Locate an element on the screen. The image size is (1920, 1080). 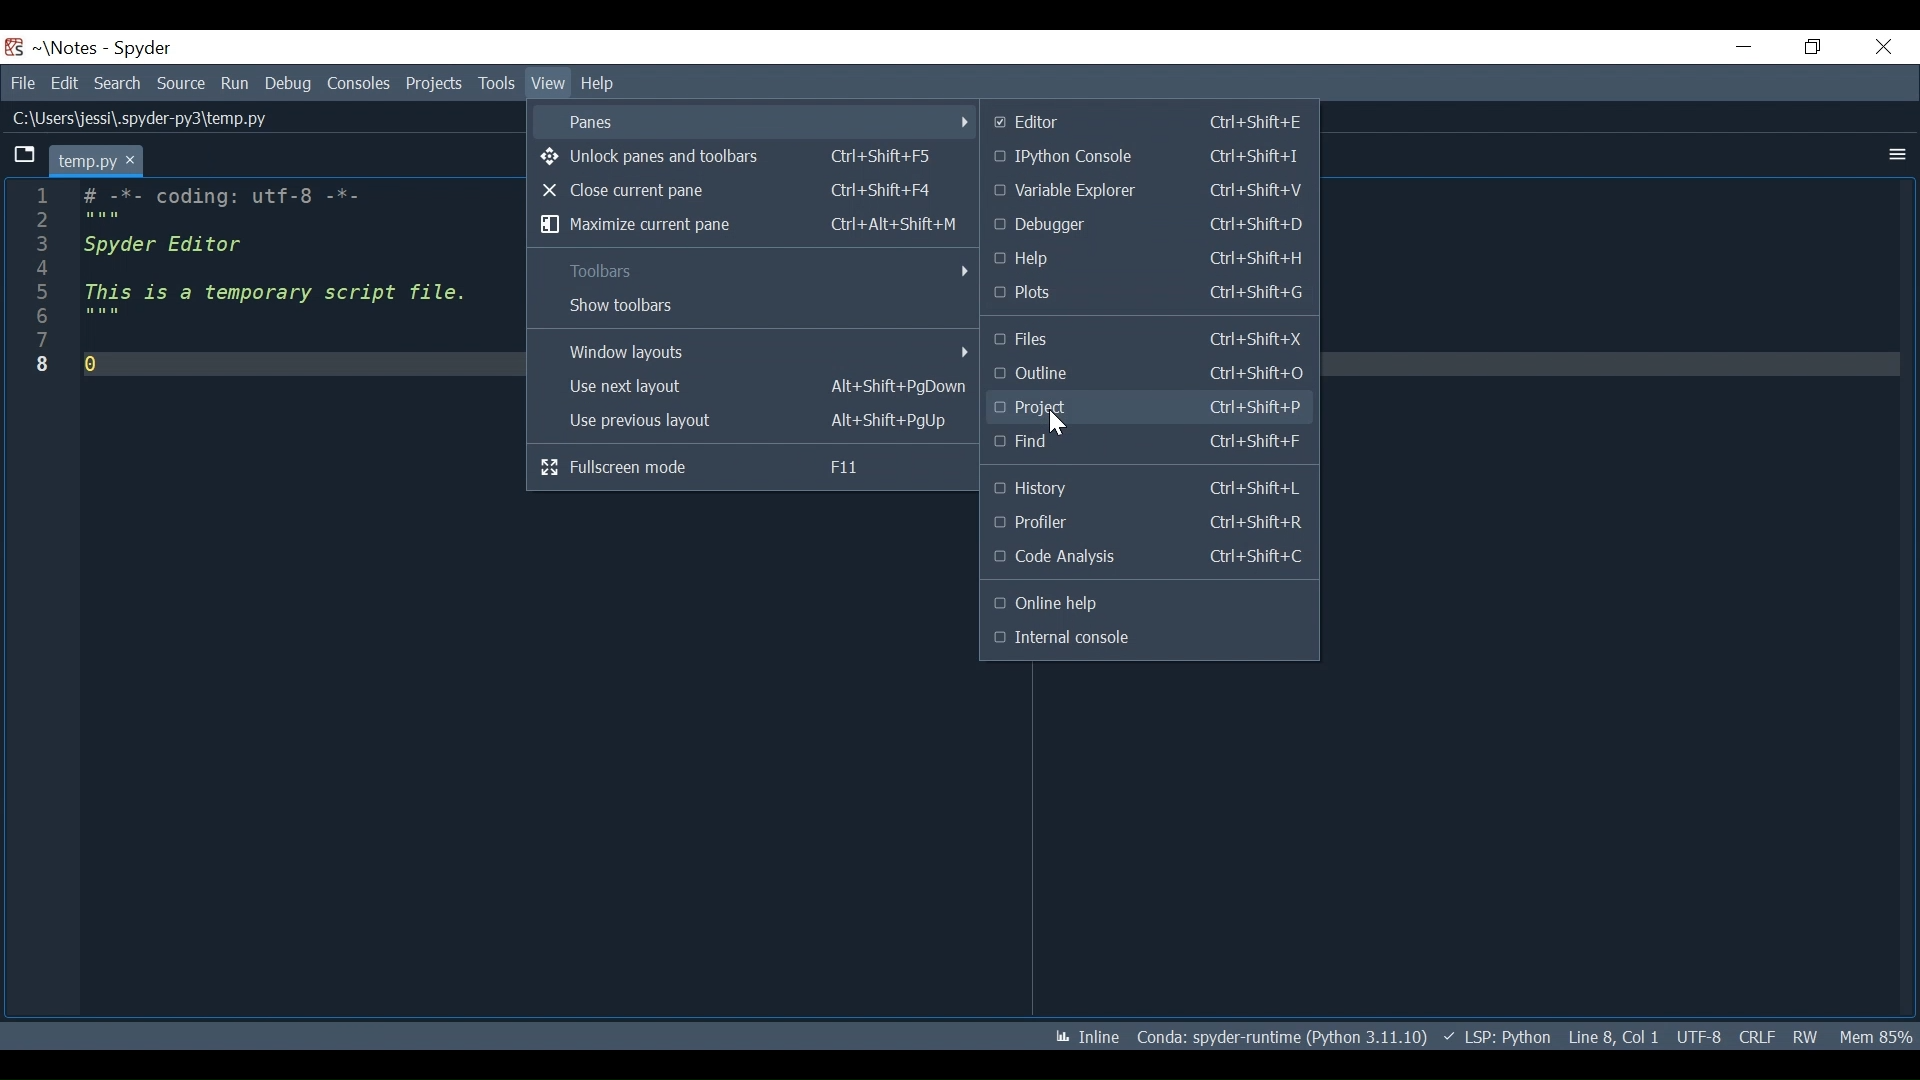
Windows layout is located at coordinates (753, 352).